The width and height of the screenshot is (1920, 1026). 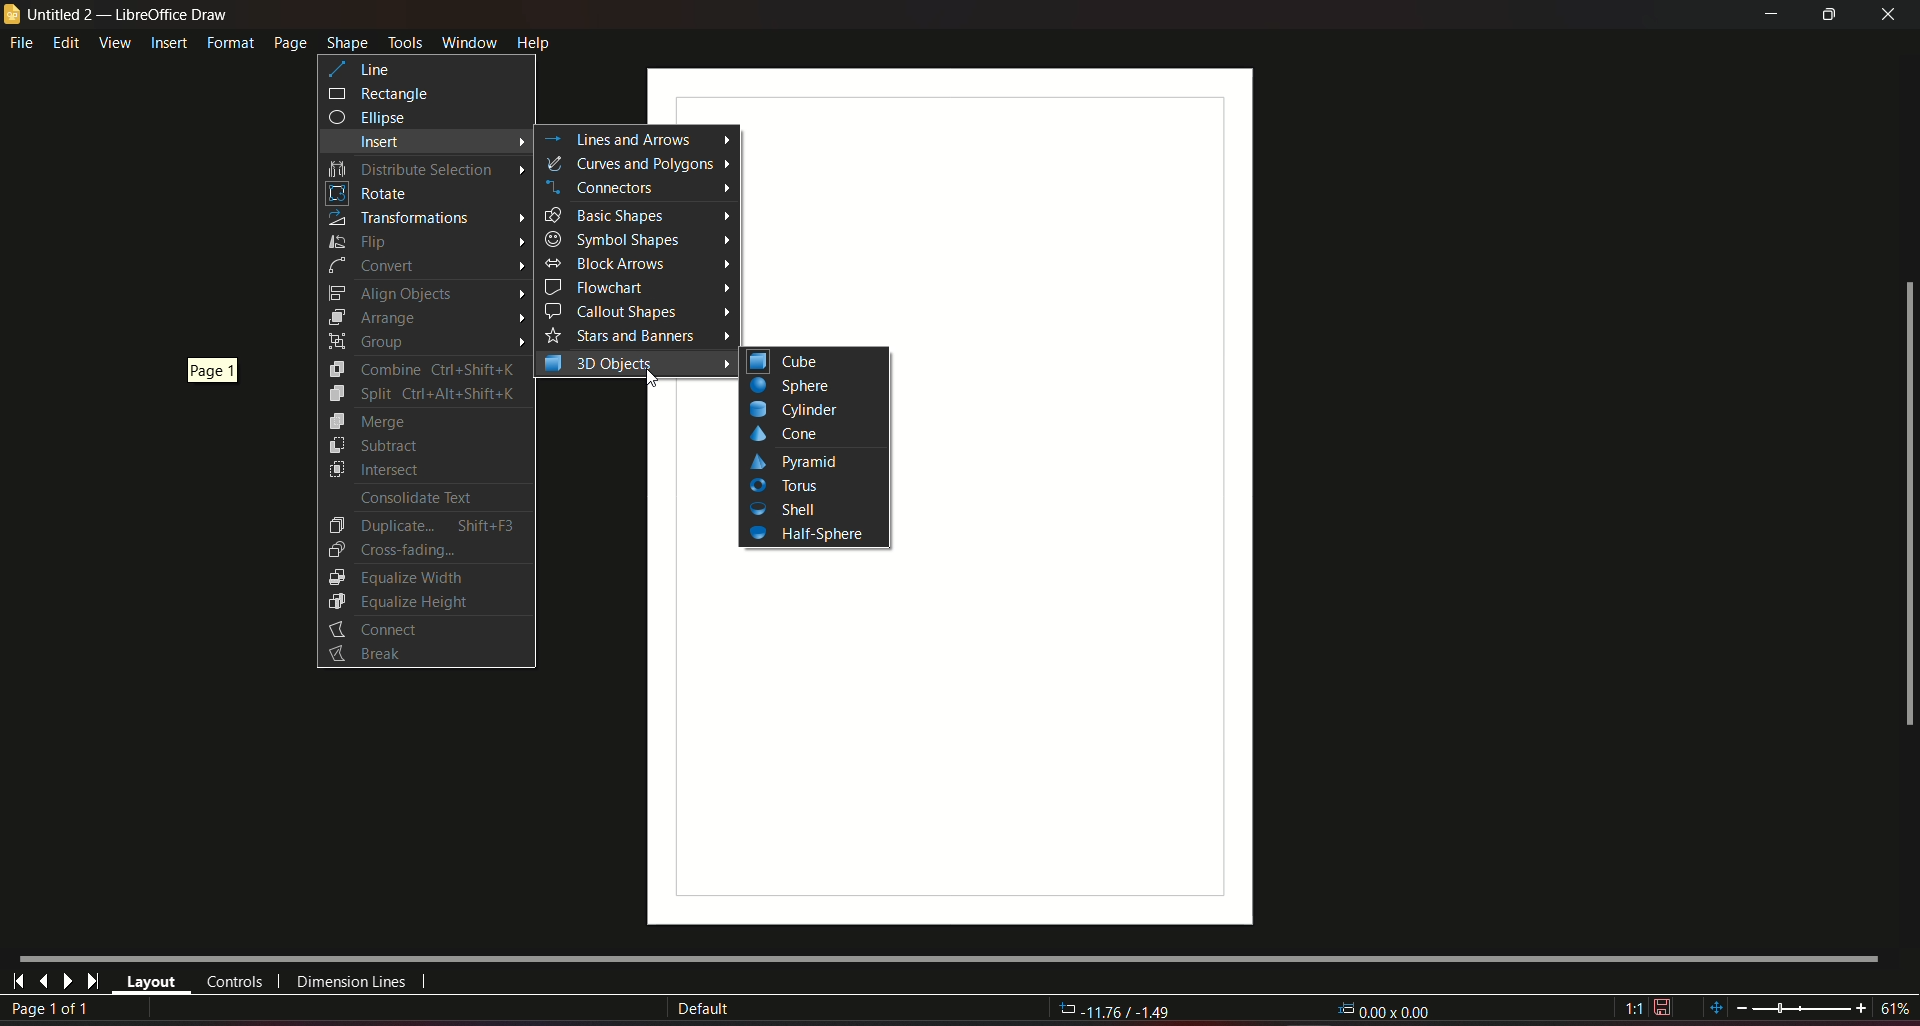 I want to click on Arrow, so click(x=521, y=143).